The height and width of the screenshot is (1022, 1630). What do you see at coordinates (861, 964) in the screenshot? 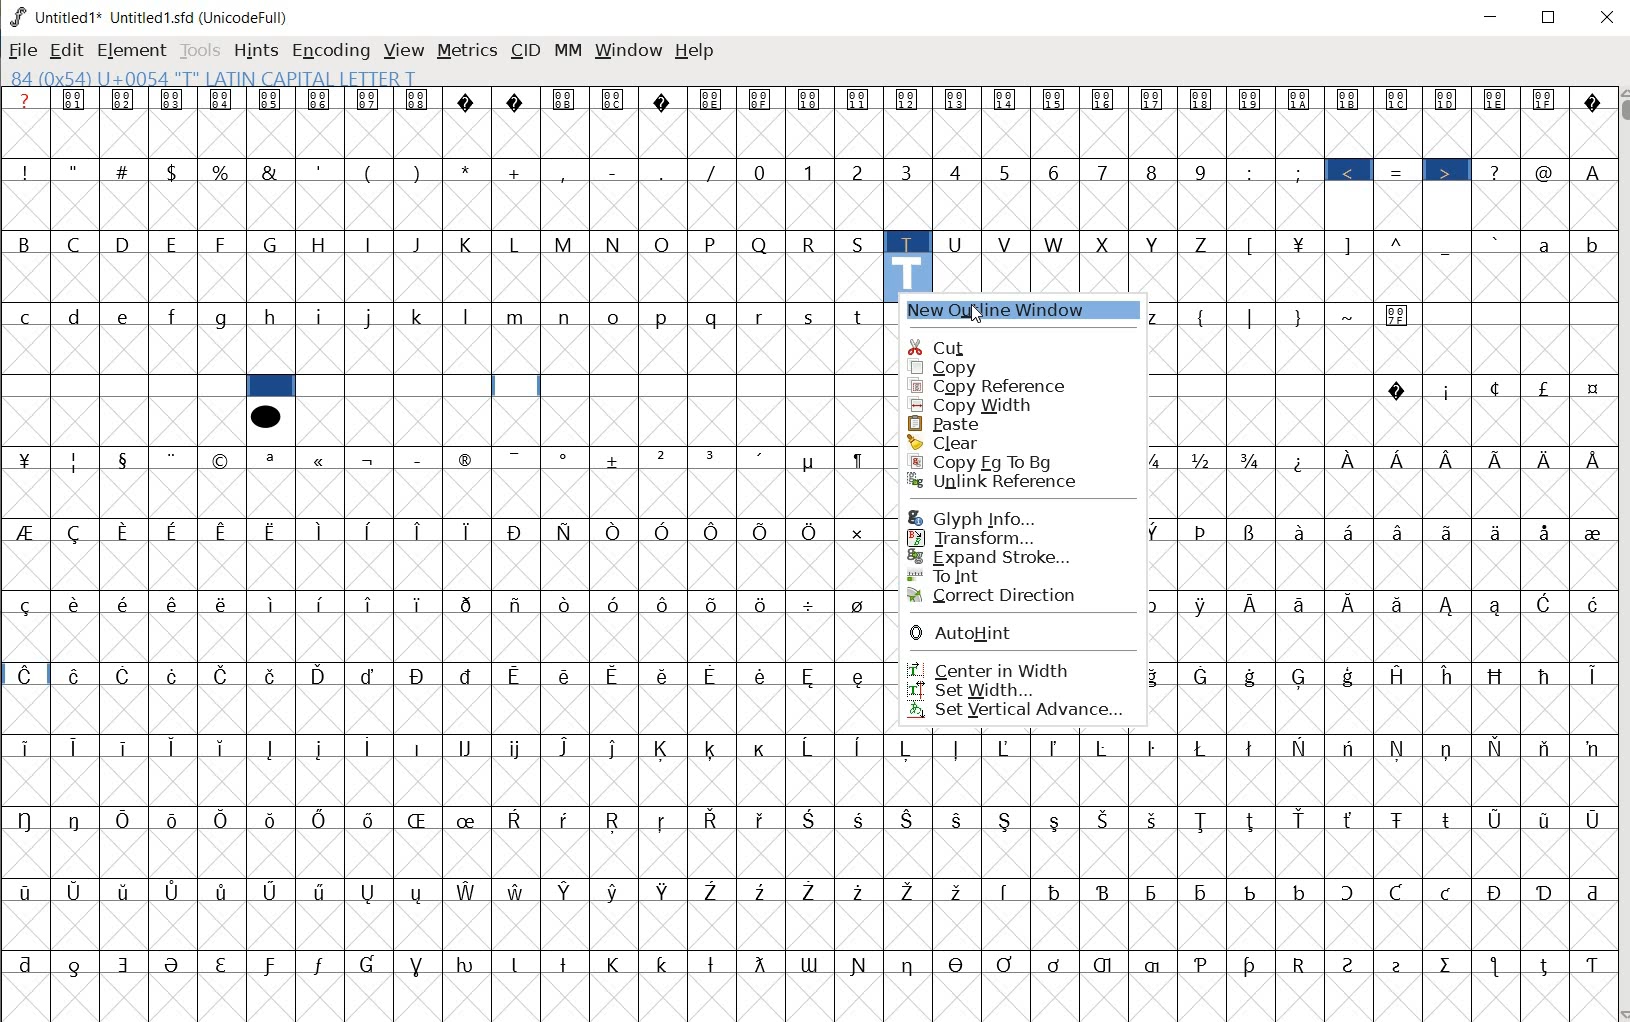
I see `Symbol` at bounding box center [861, 964].